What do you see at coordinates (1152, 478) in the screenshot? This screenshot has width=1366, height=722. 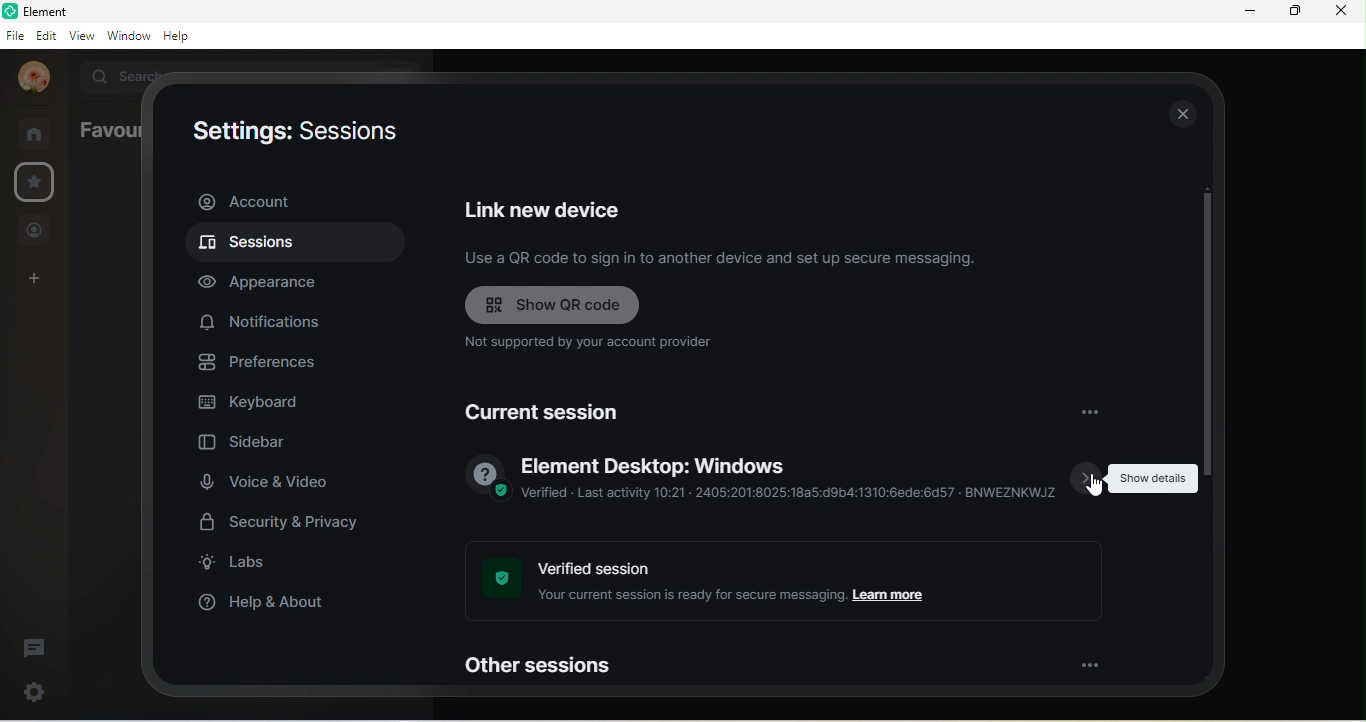 I see `show details tooltips` at bounding box center [1152, 478].